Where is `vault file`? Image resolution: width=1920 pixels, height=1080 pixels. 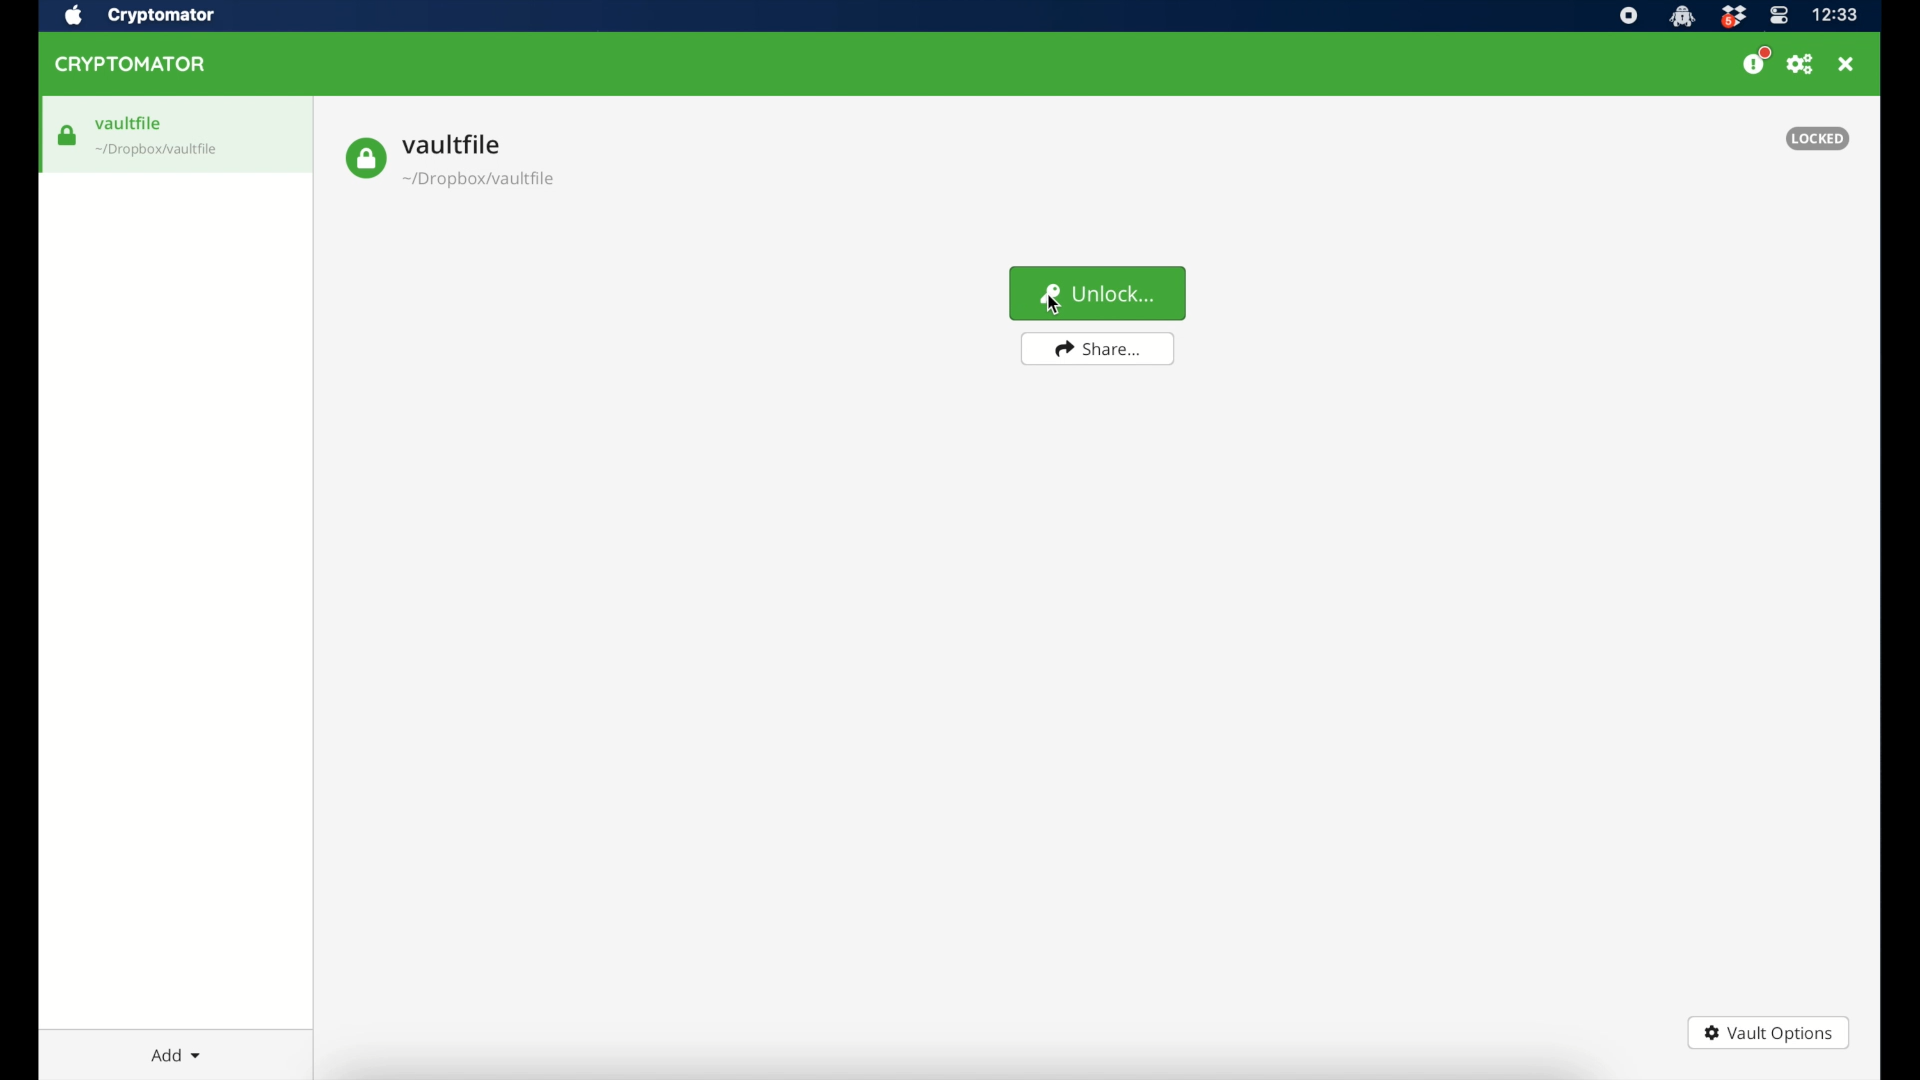
vault file is located at coordinates (451, 160).